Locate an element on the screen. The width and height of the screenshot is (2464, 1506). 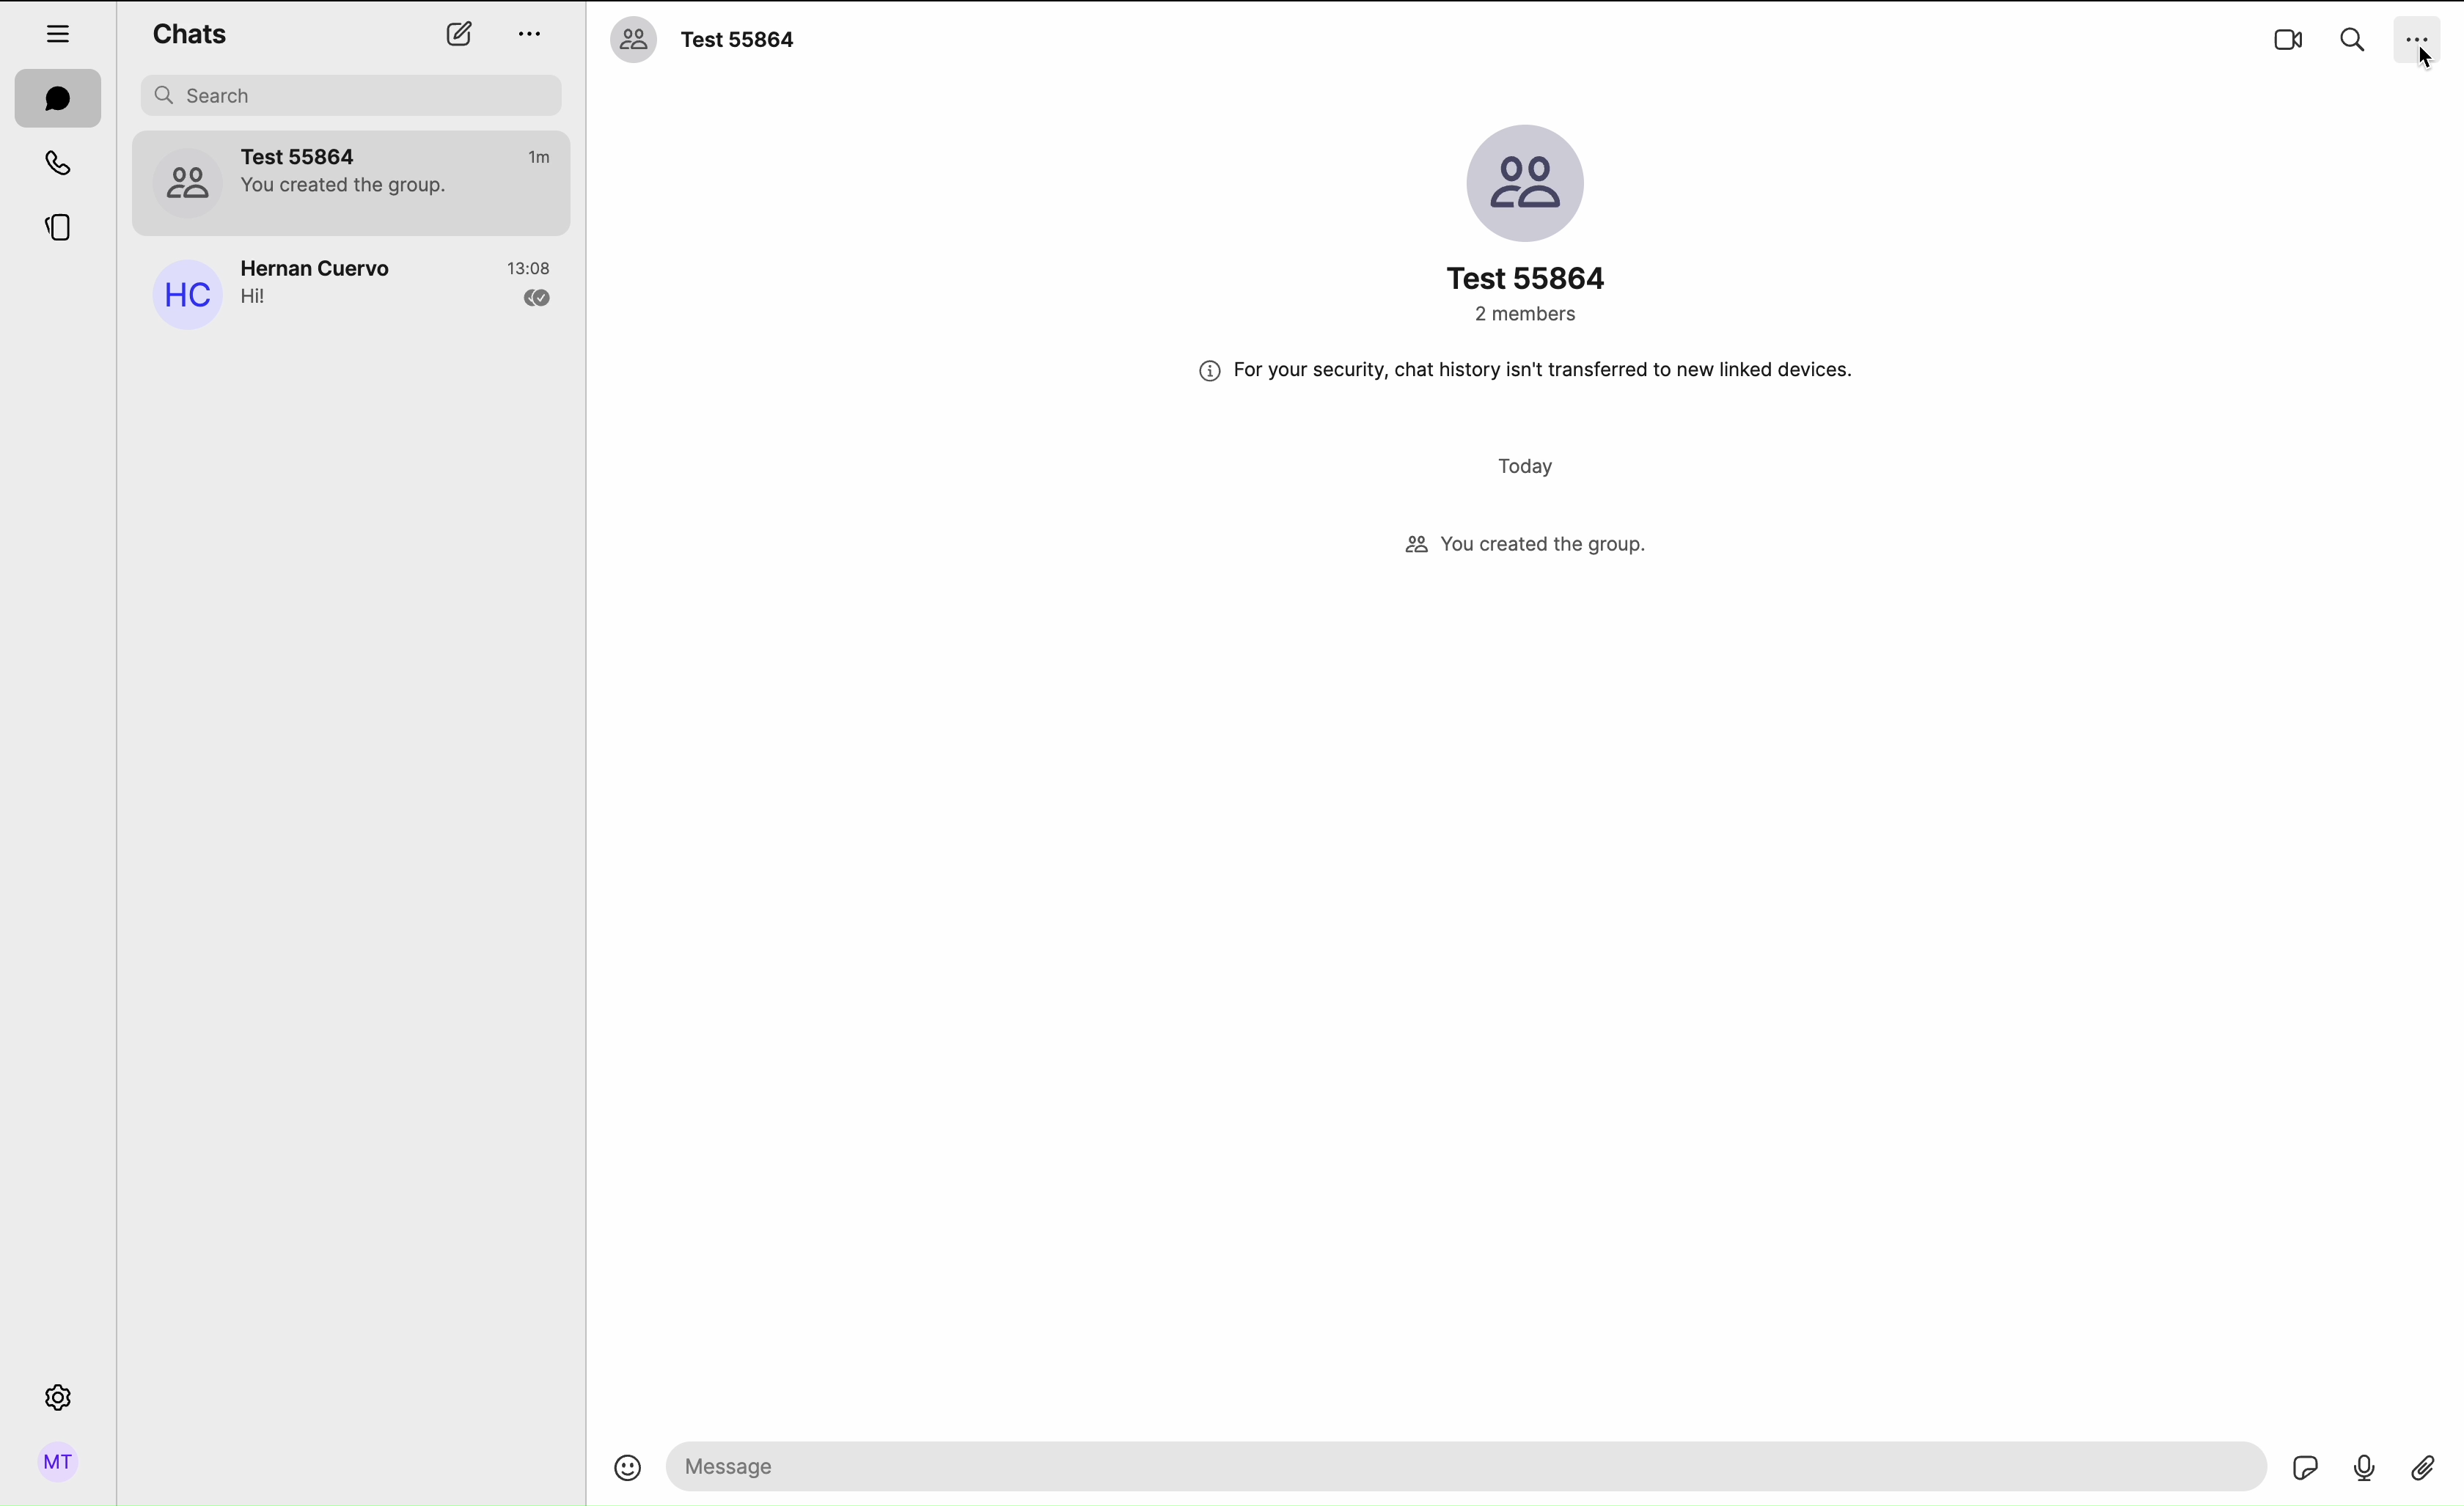
created a group is located at coordinates (1524, 547).